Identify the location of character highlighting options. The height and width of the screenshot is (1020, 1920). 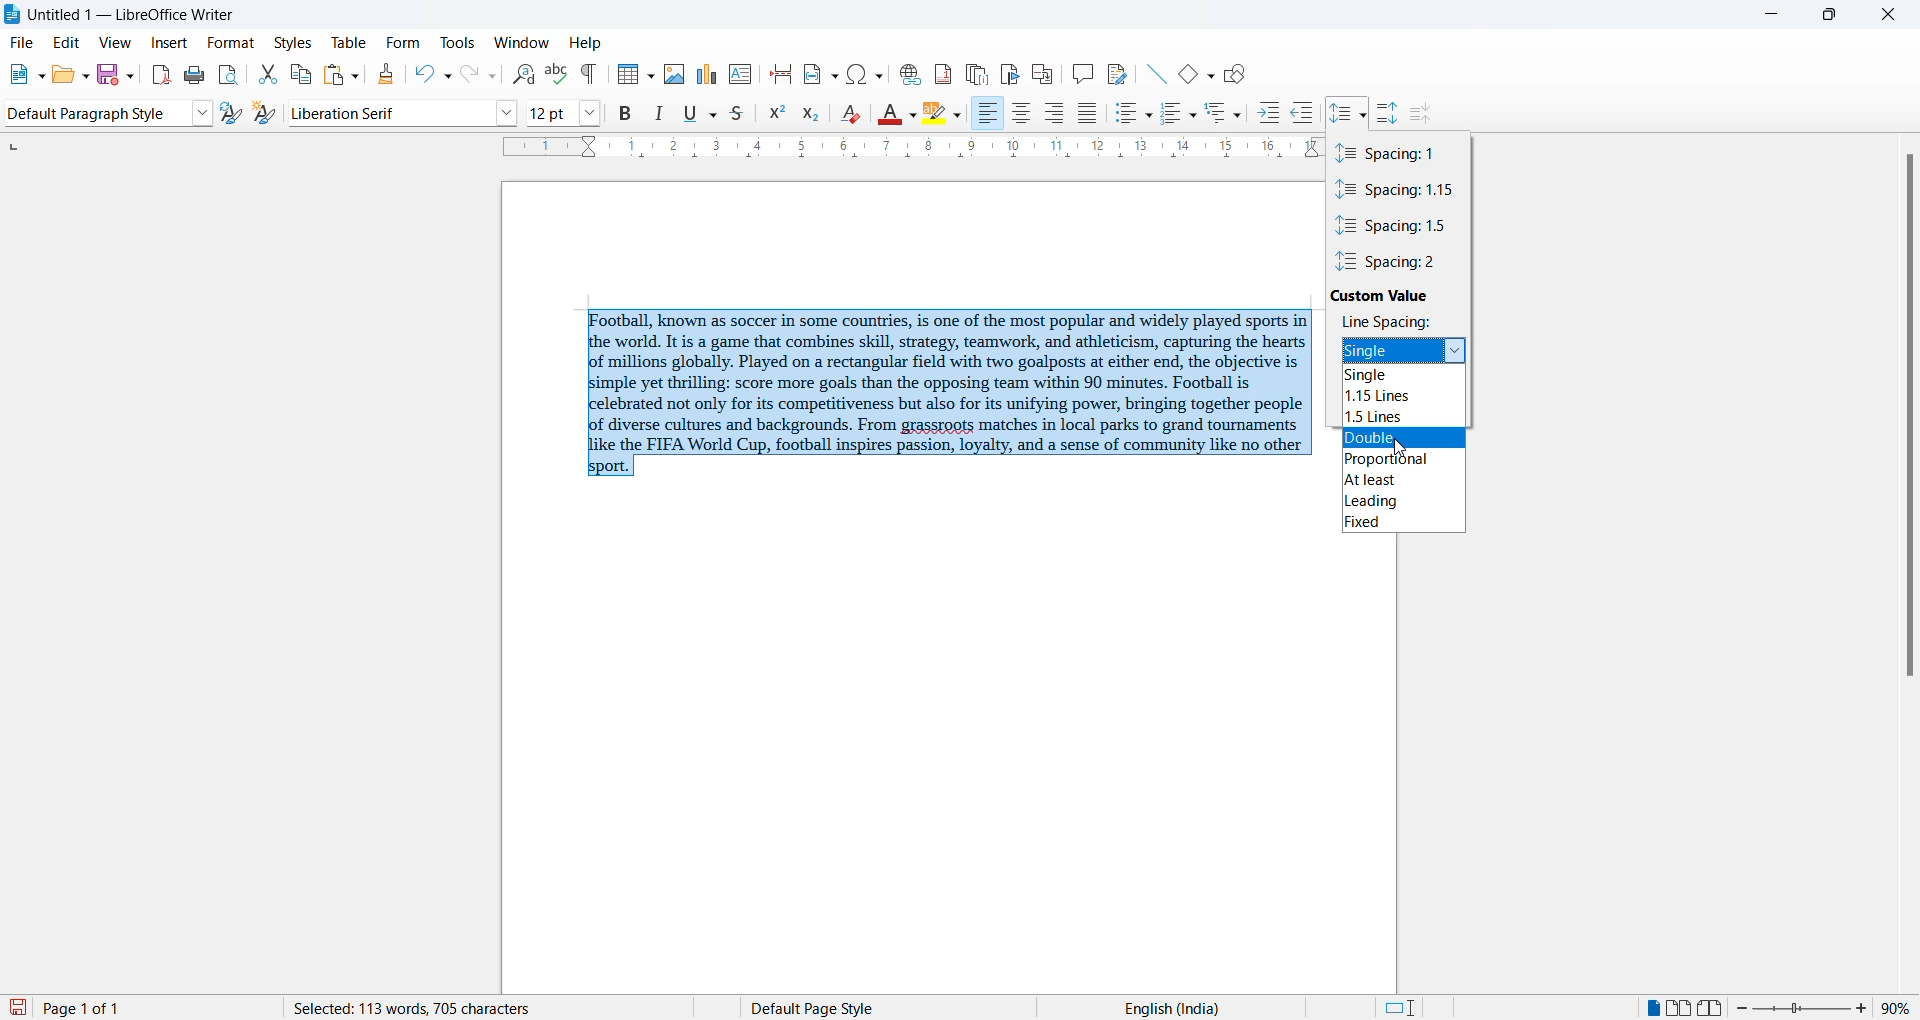
(959, 115).